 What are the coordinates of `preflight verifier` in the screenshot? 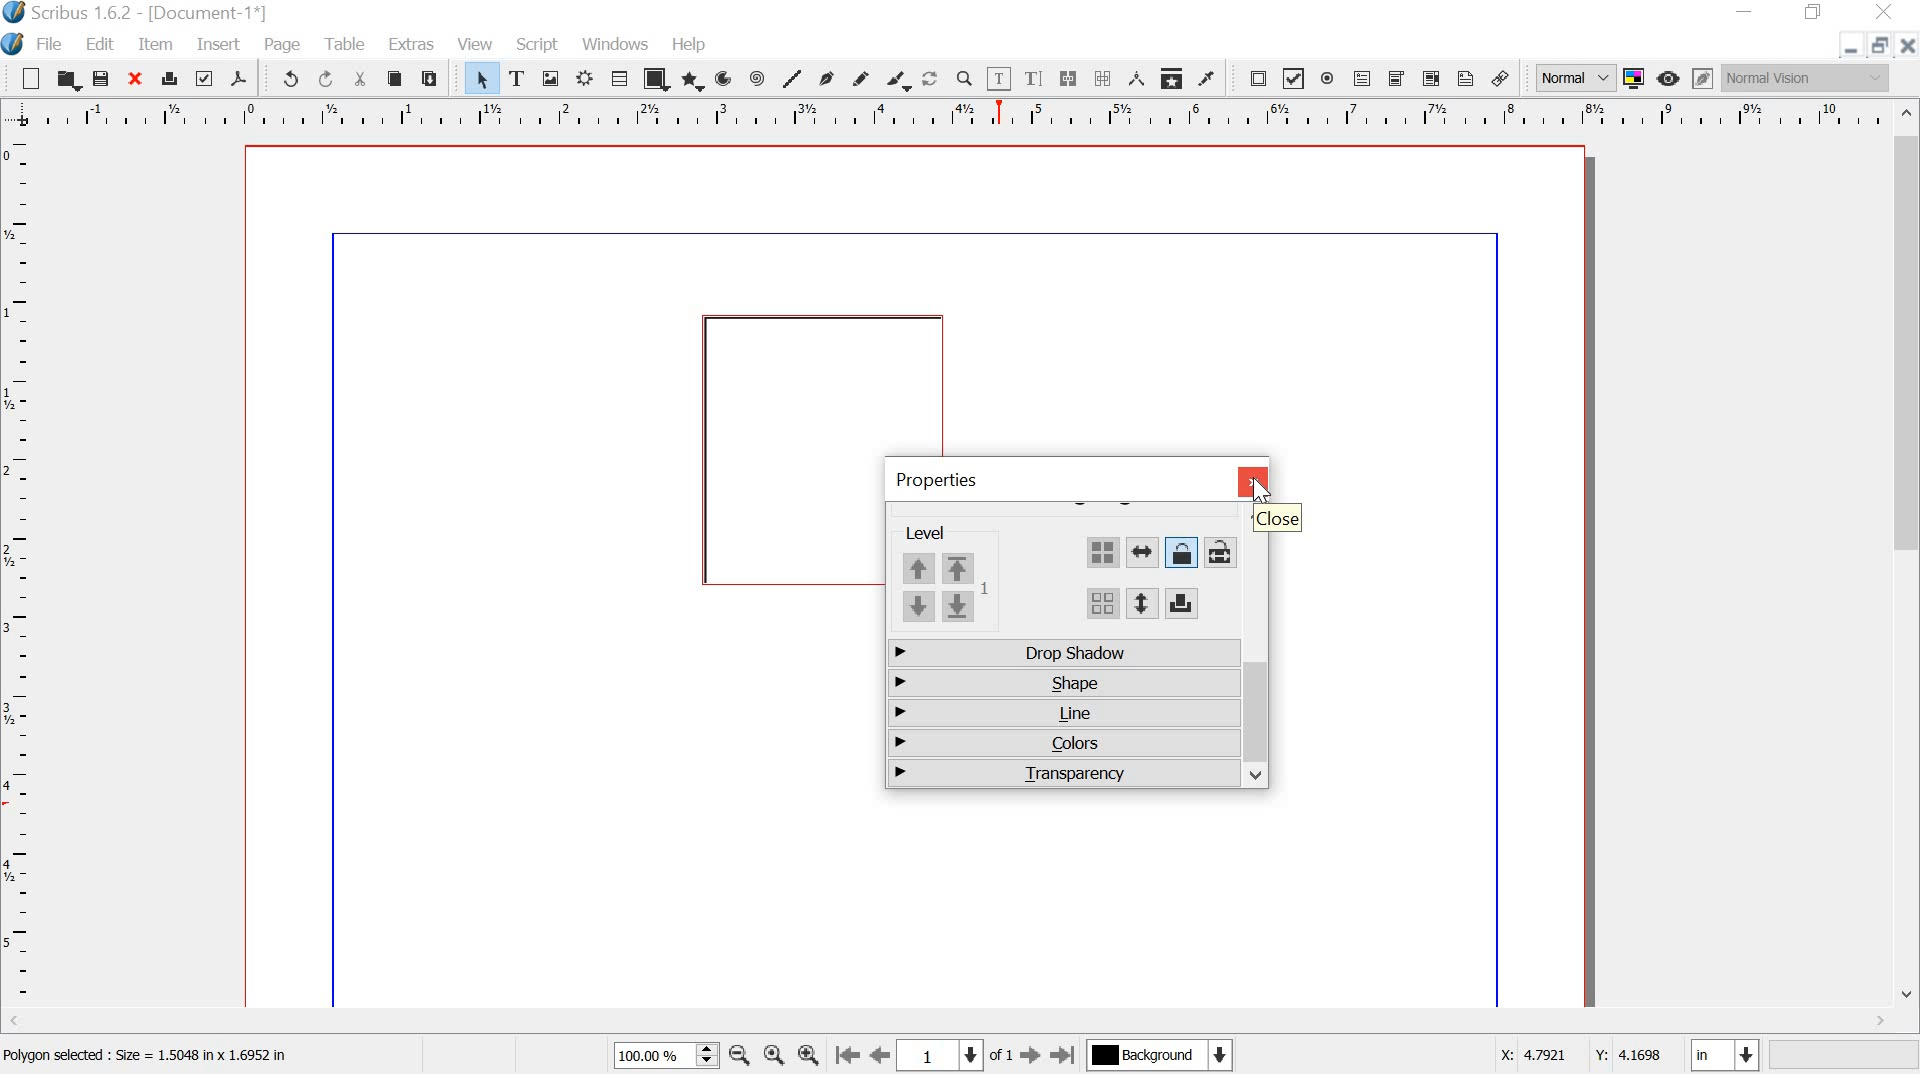 It's located at (206, 80).